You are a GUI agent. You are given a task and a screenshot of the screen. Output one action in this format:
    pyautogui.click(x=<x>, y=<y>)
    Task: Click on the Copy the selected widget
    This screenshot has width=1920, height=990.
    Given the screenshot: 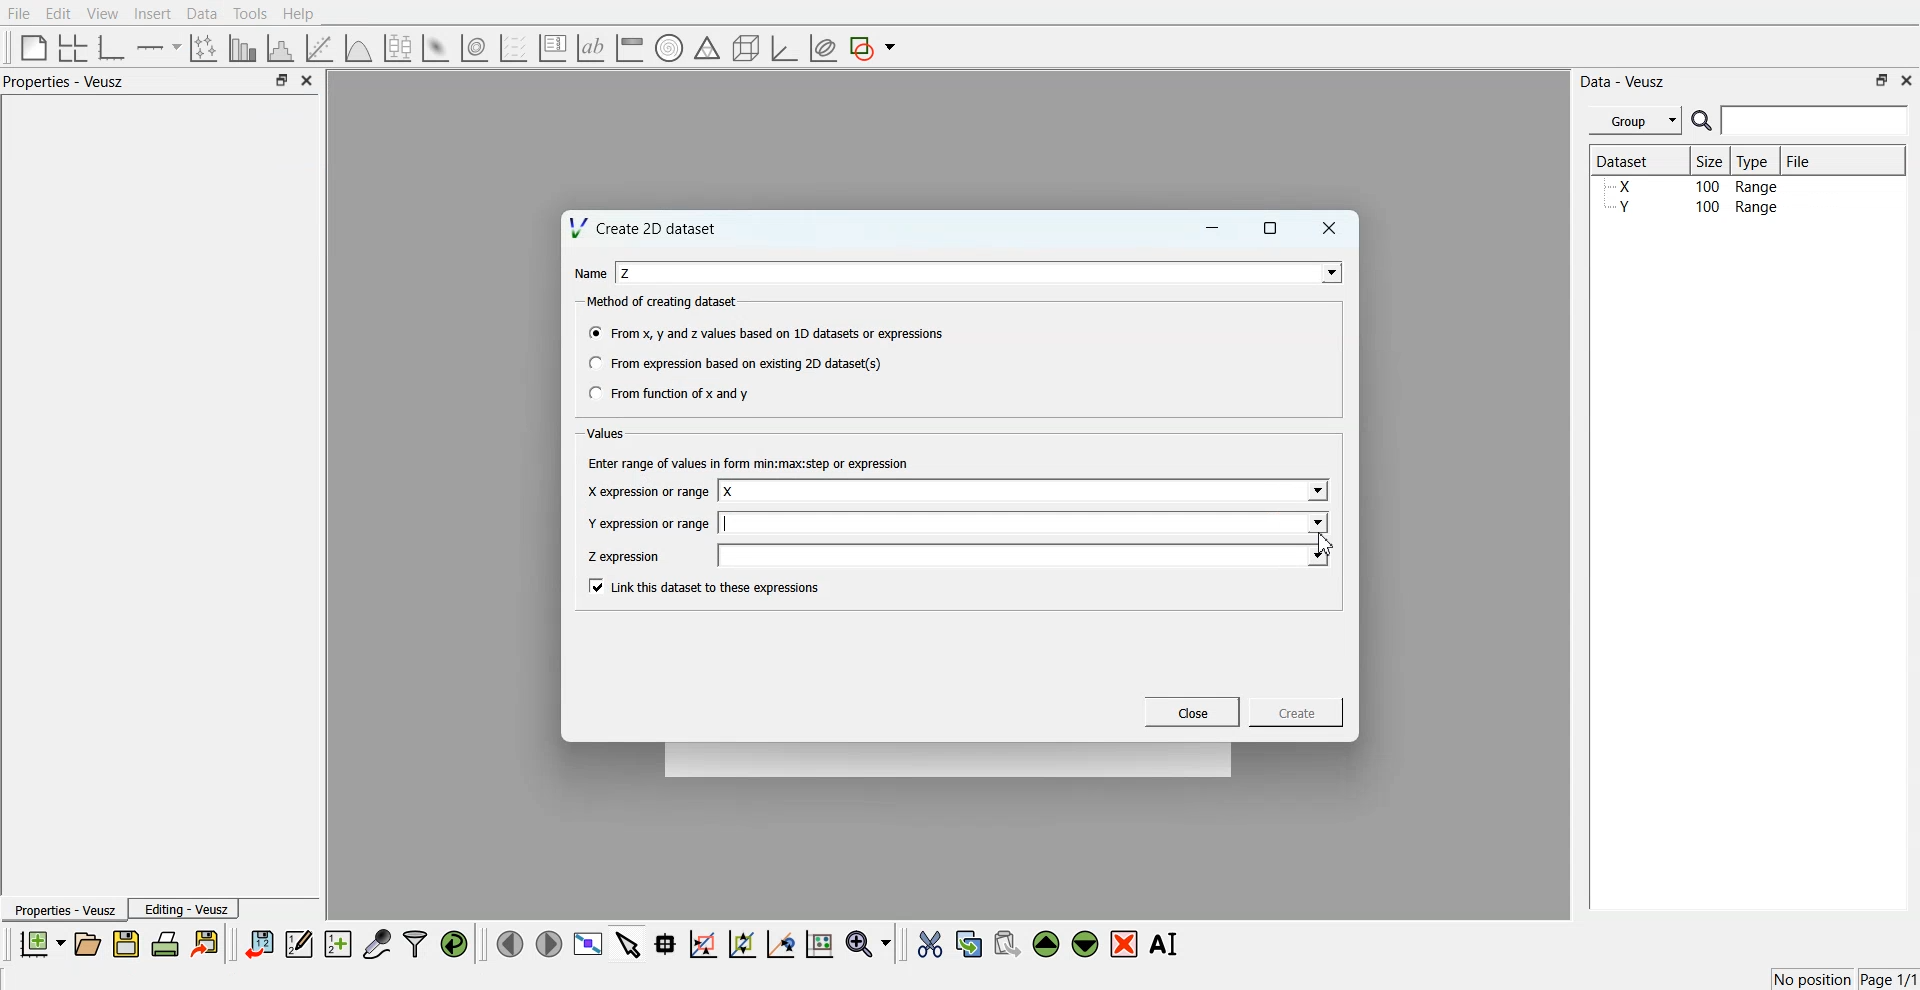 What is the action you would take?
    pyautogui.click(x=970, y=943)
    